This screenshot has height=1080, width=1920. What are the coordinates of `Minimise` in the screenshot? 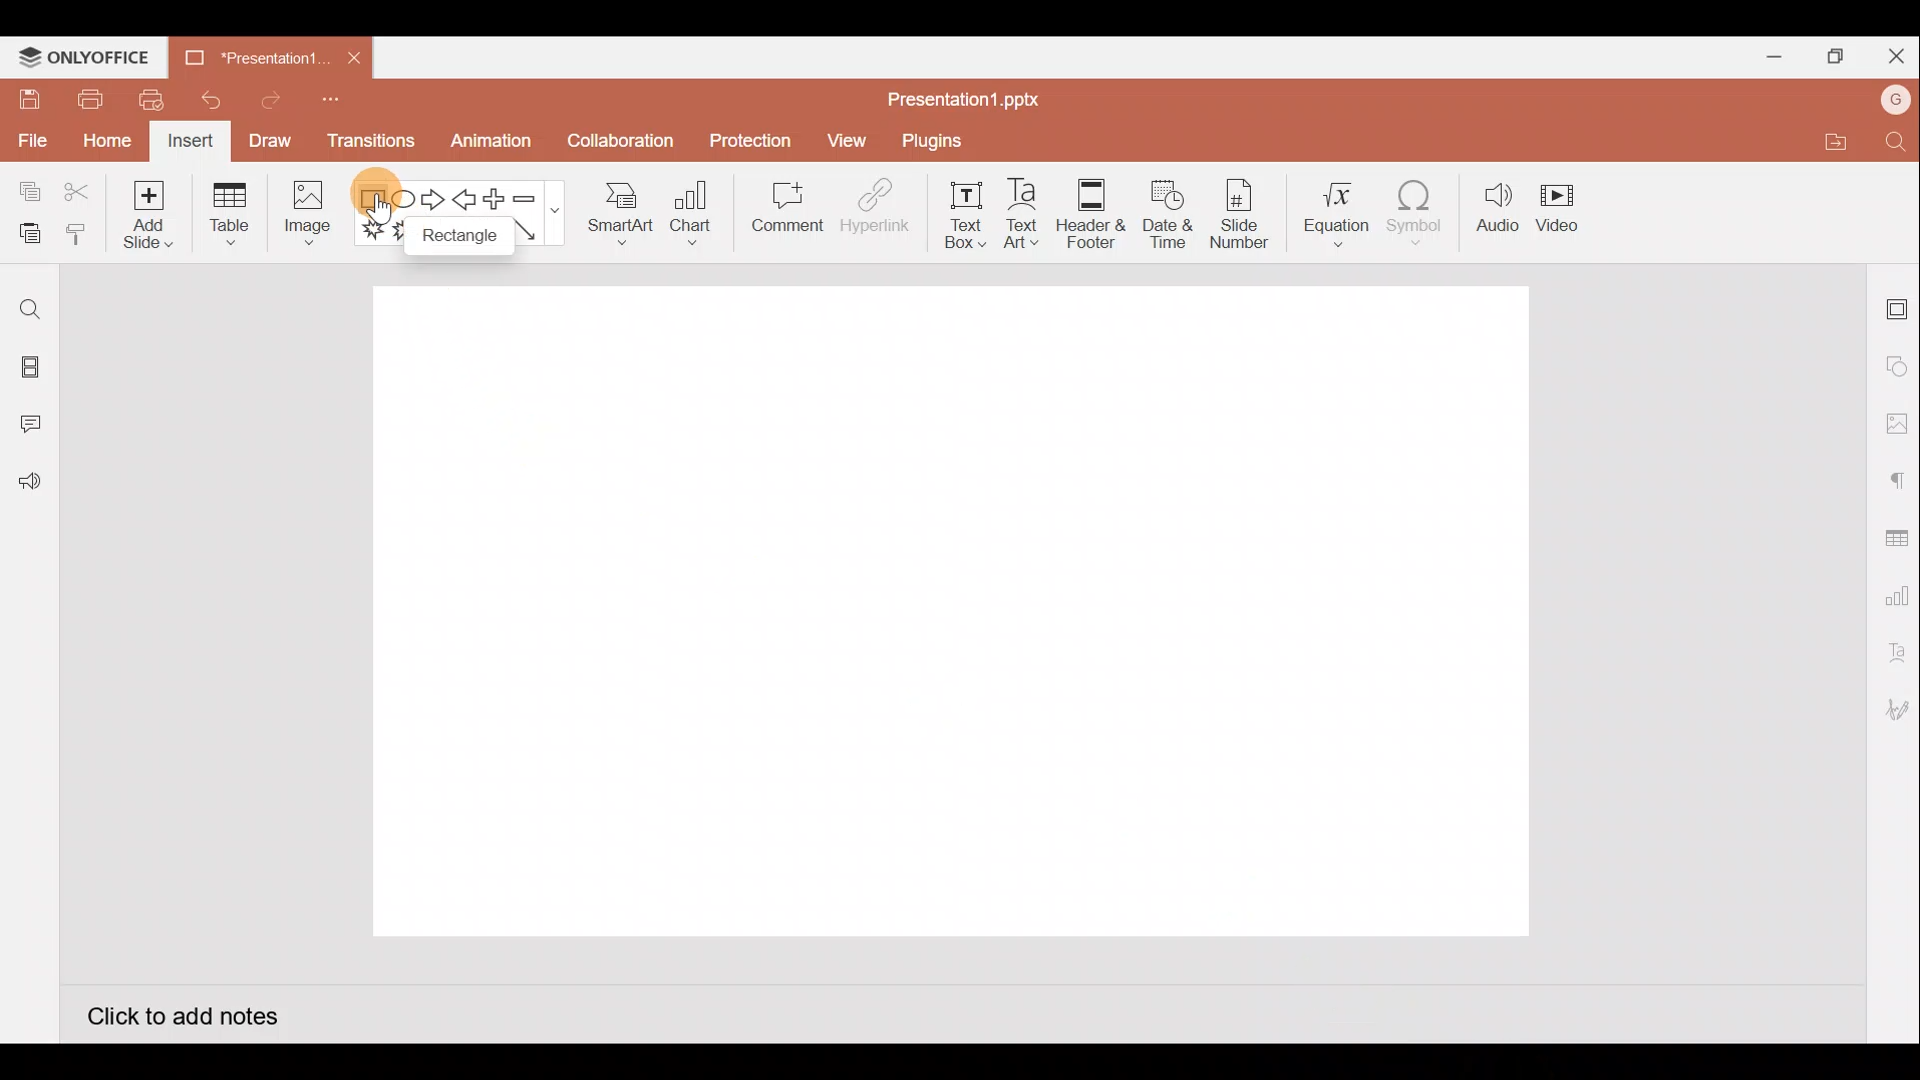 It's located at (1766, 53).